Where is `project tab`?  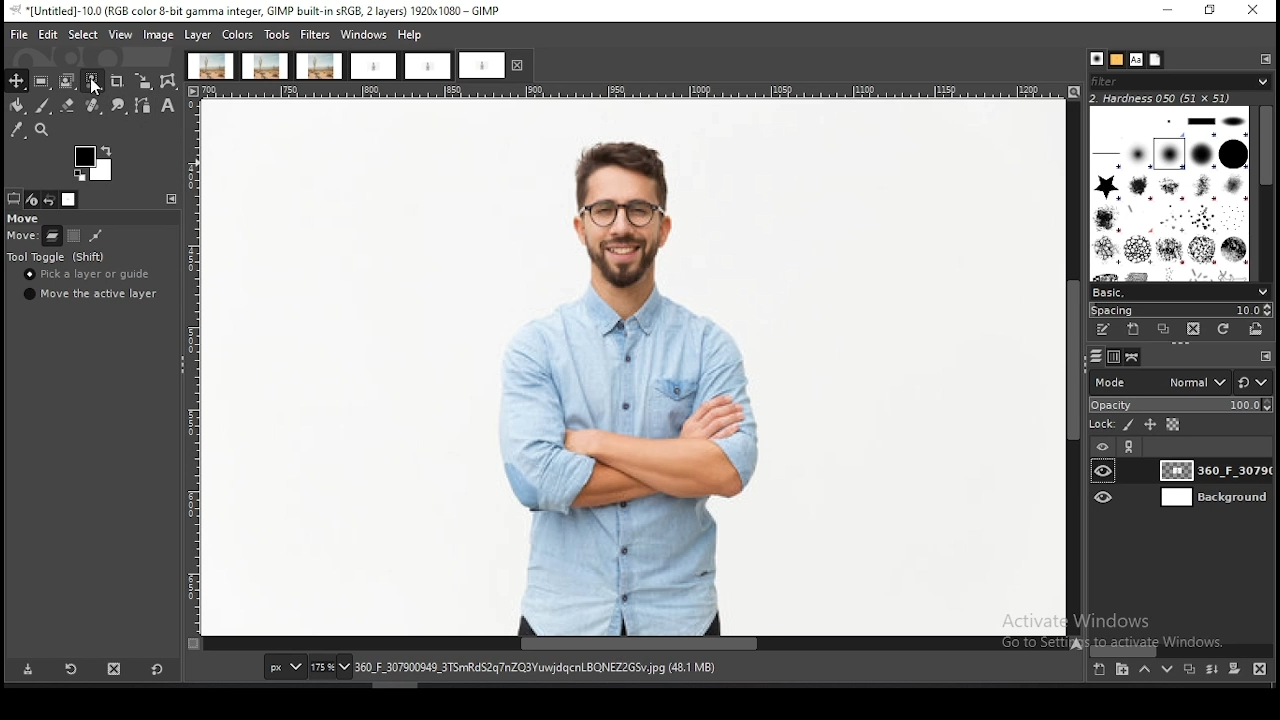
project tab is located at coordinates (320, 66).